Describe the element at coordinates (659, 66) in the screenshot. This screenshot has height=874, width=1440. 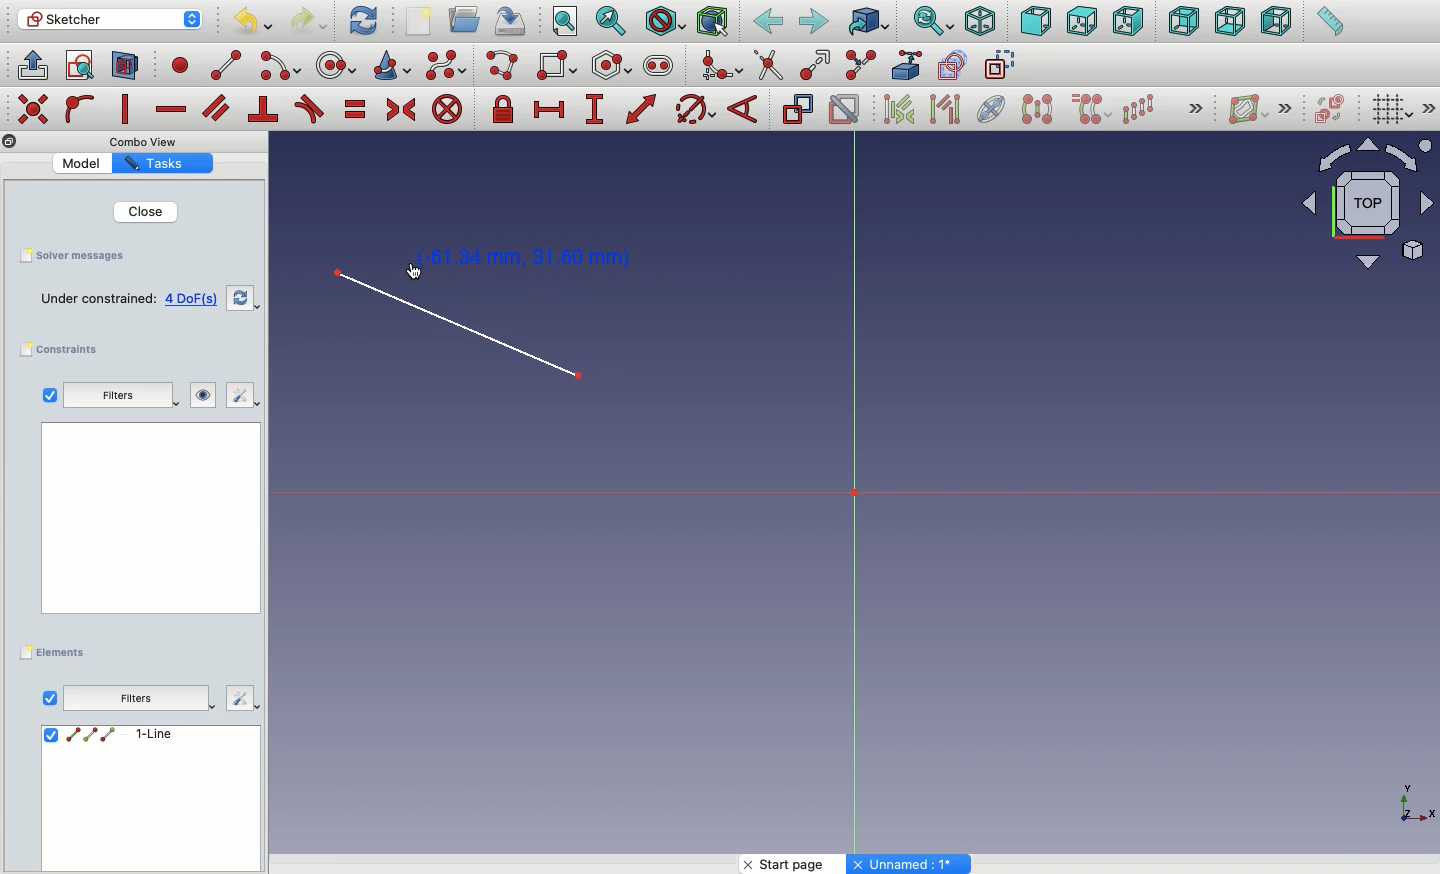
I see `Slot` at that location.